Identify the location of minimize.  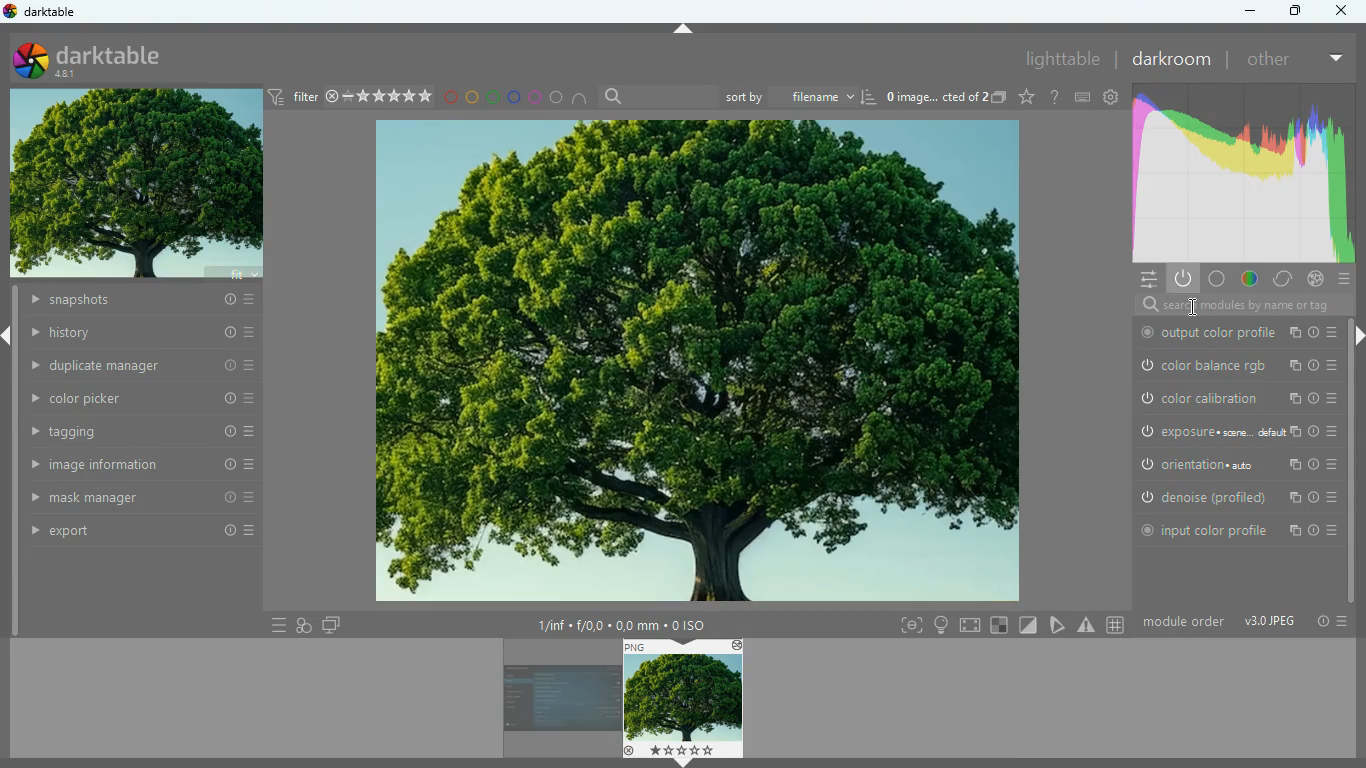
(1247, 10).